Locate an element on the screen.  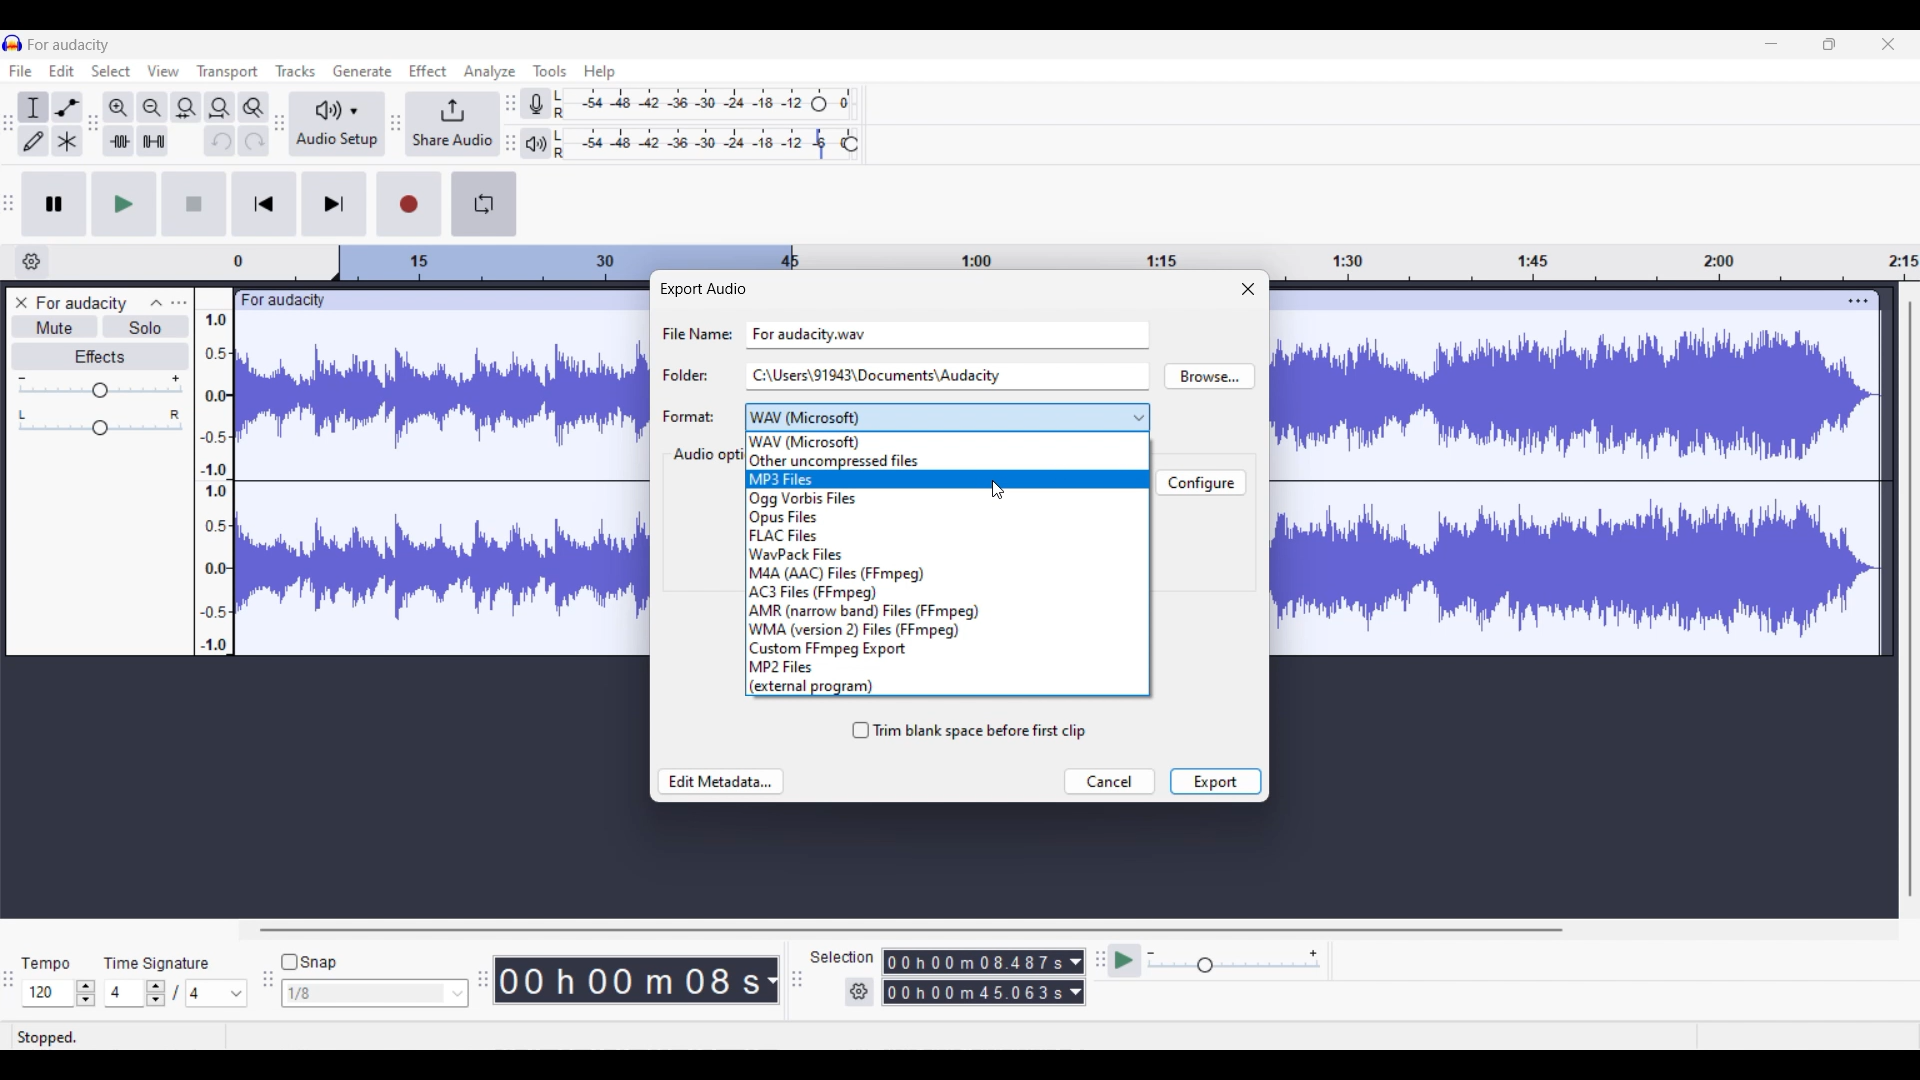
WavPack Files is located at coordinates (948, 553).